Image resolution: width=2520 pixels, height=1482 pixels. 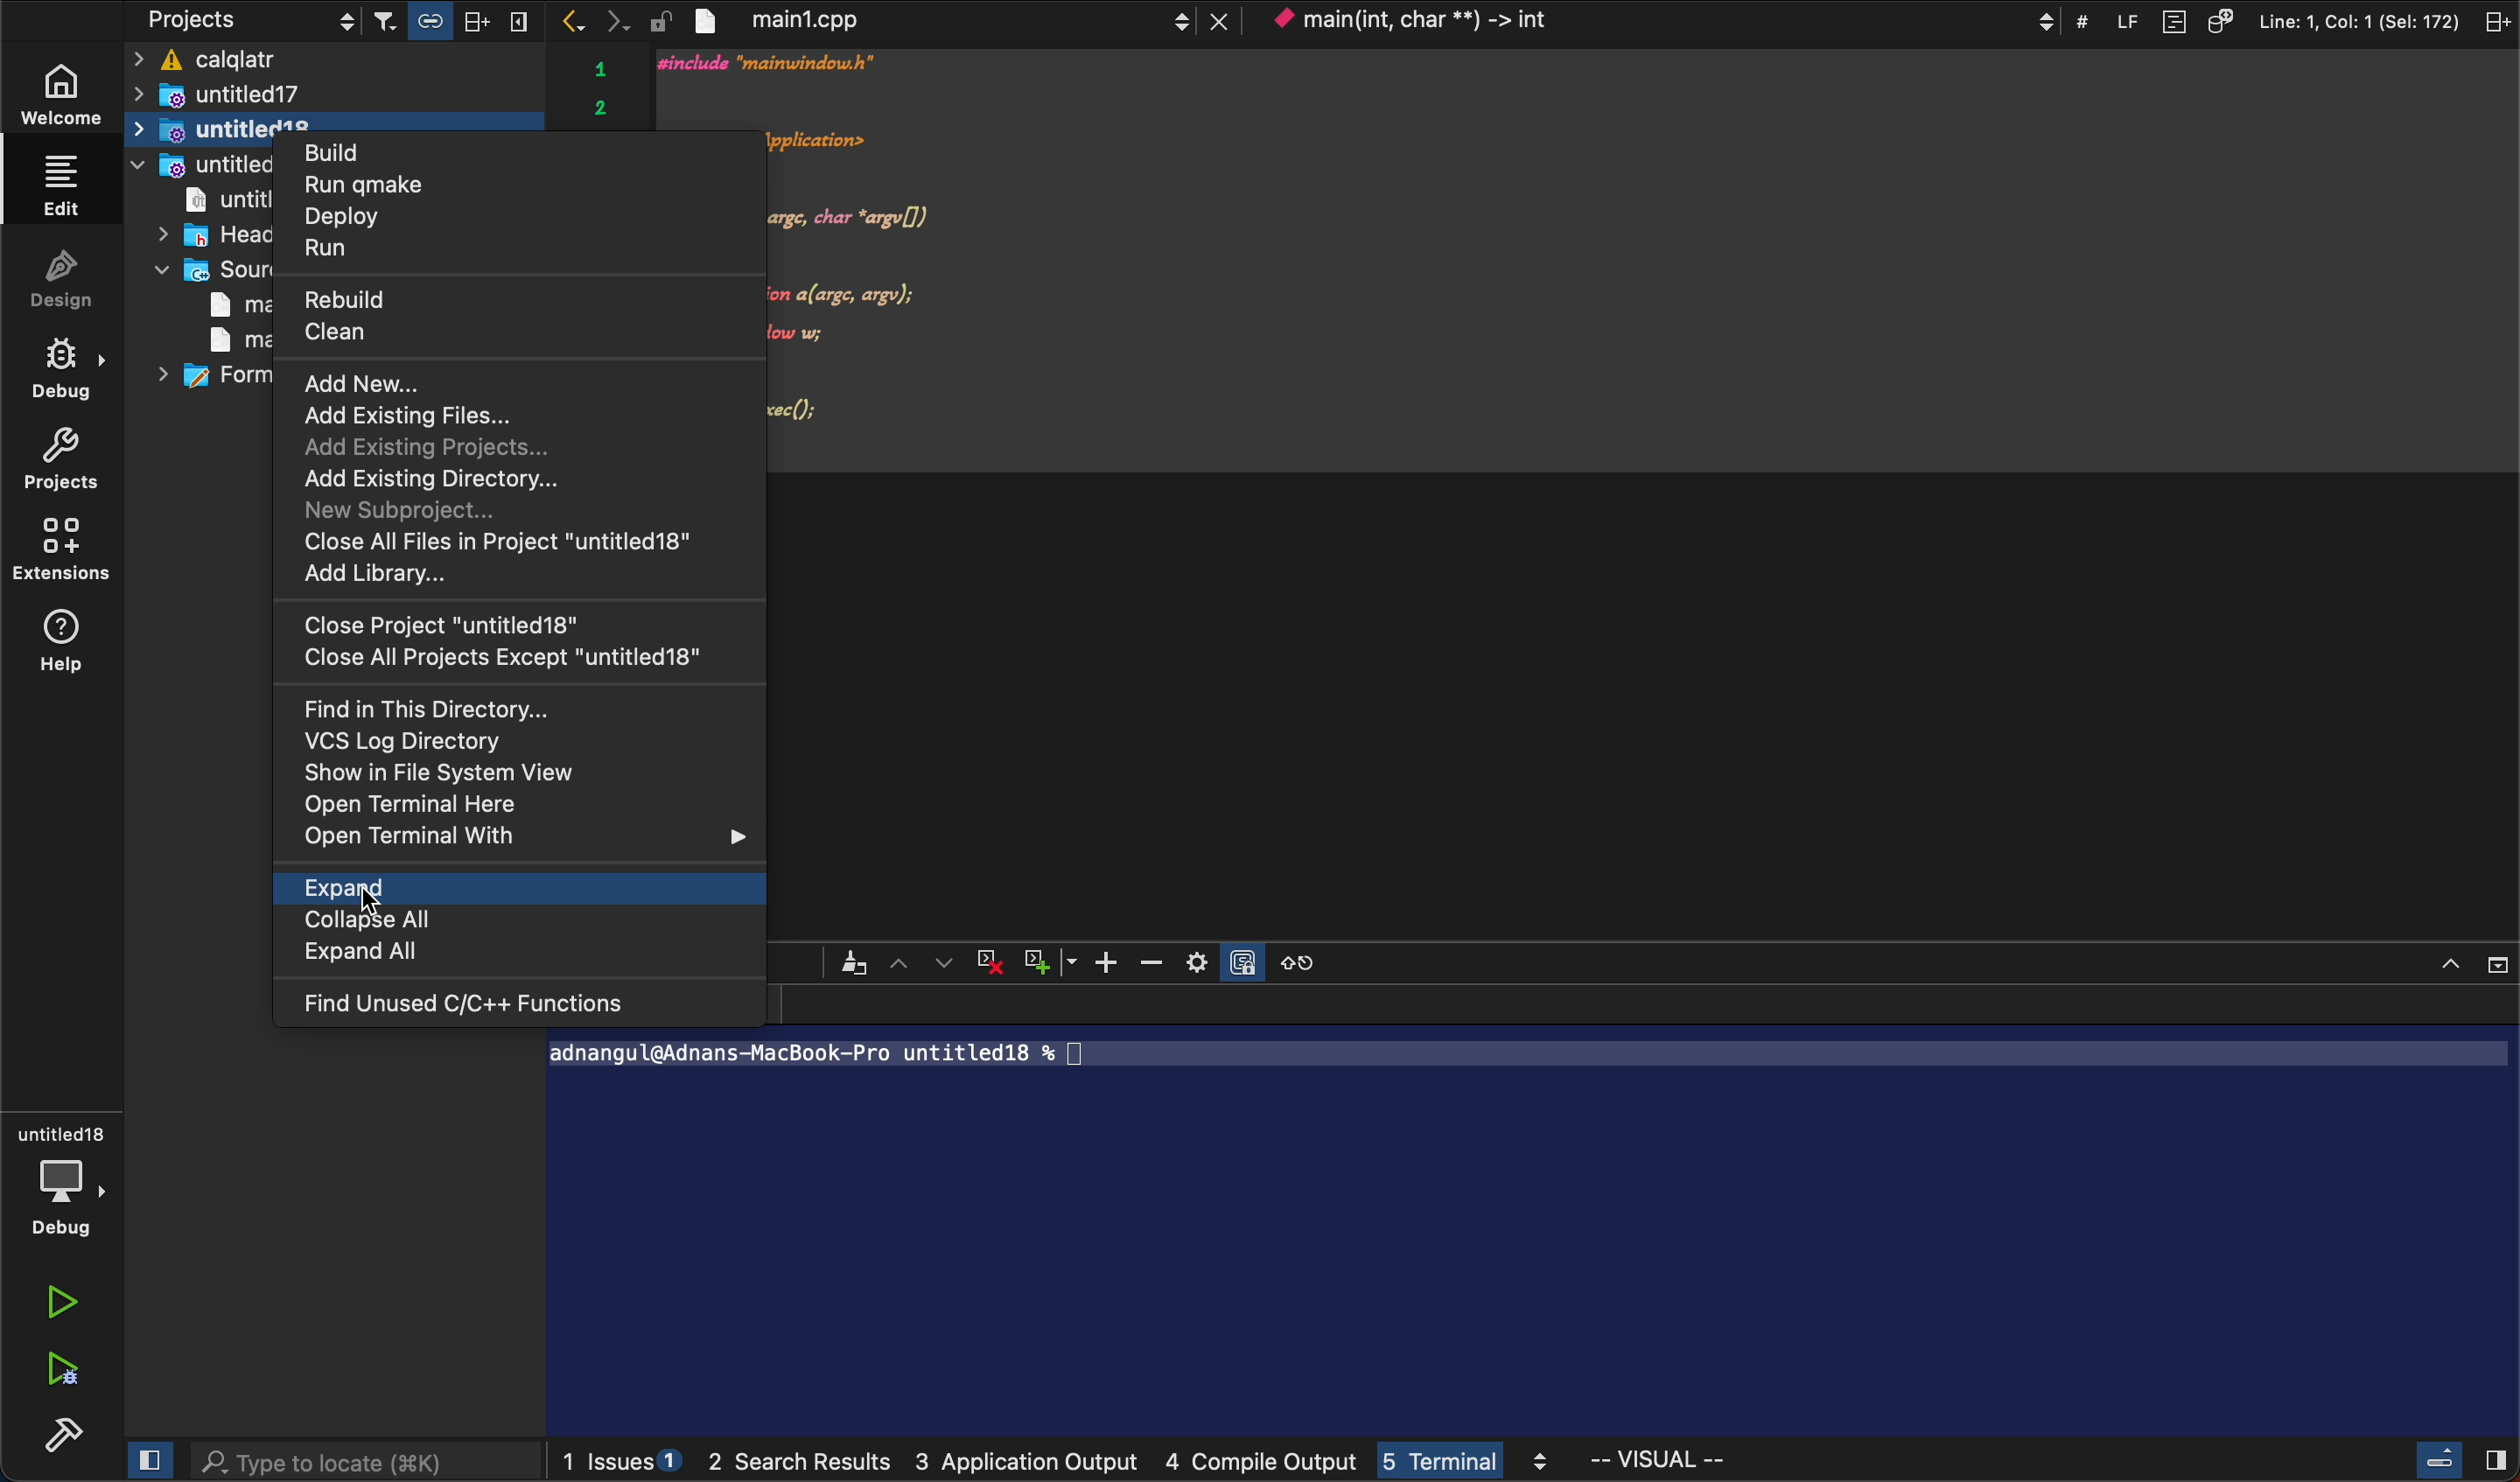 I want to click on plus, so click(x=1051, y=961).